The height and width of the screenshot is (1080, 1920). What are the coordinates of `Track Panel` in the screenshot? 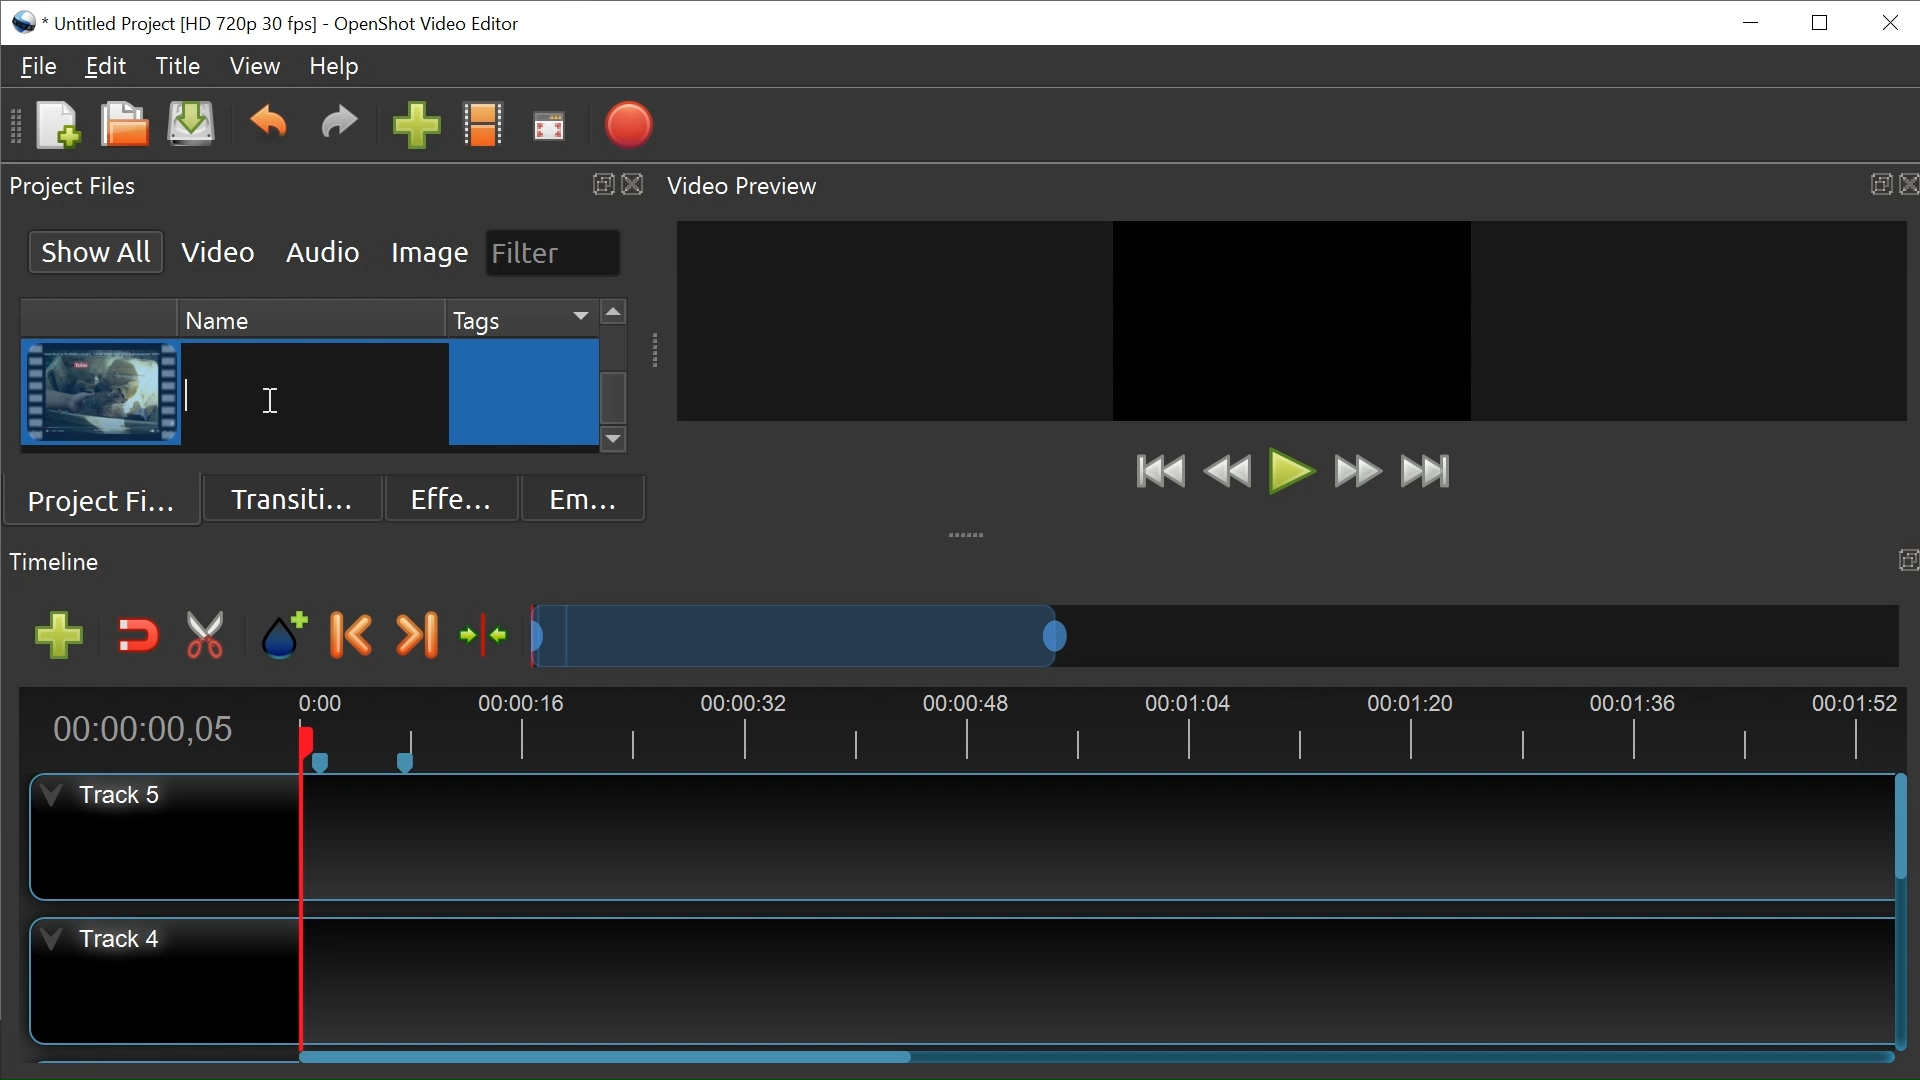 It's located at (1099, 977).